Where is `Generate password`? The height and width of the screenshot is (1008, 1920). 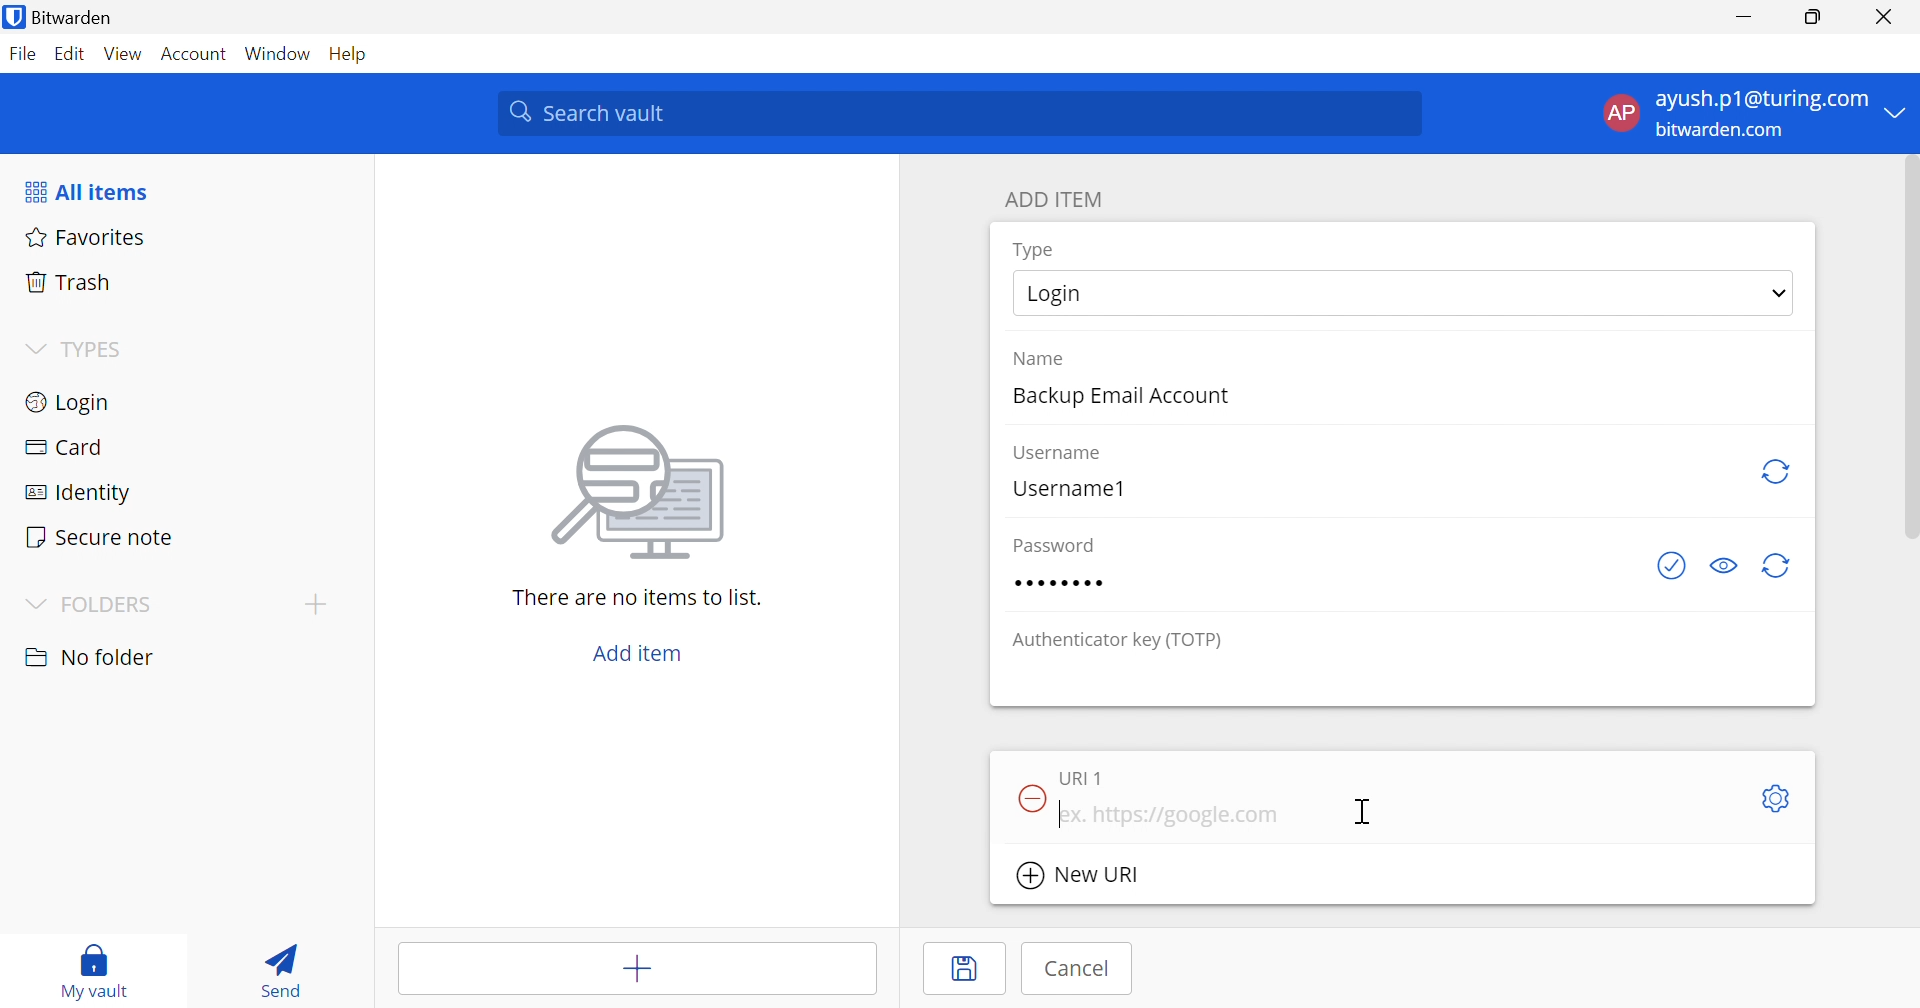
Generate password is located at coordinates (1777, 471).